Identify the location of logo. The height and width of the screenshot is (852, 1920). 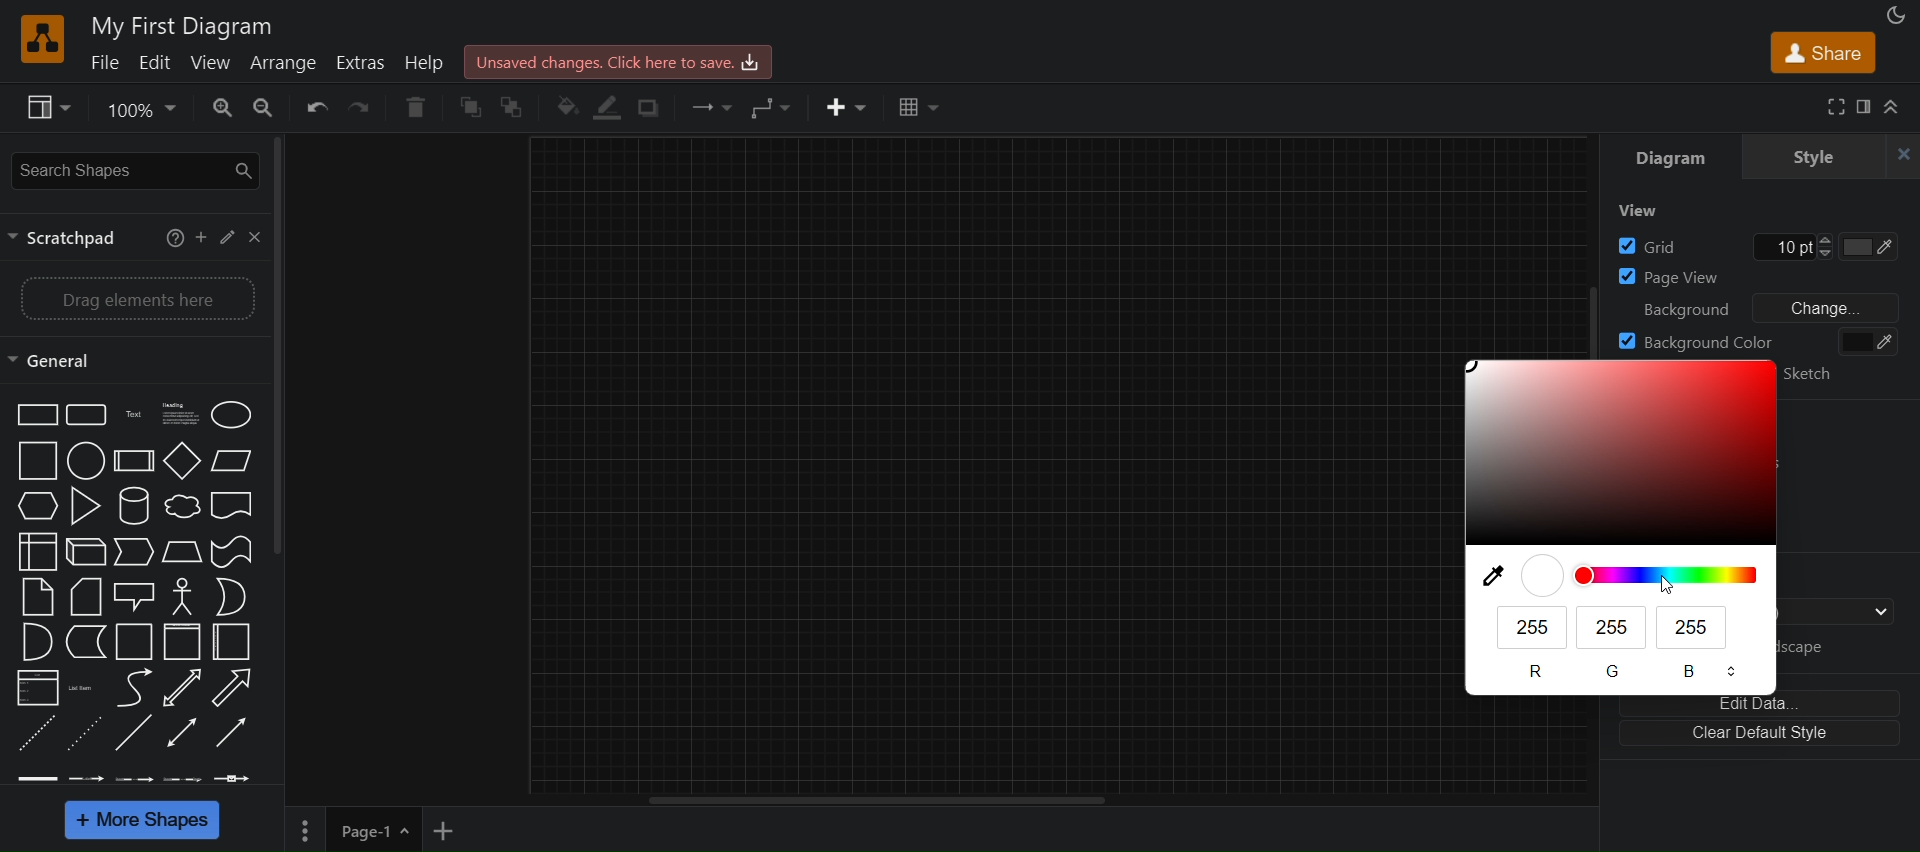
(43, 37).